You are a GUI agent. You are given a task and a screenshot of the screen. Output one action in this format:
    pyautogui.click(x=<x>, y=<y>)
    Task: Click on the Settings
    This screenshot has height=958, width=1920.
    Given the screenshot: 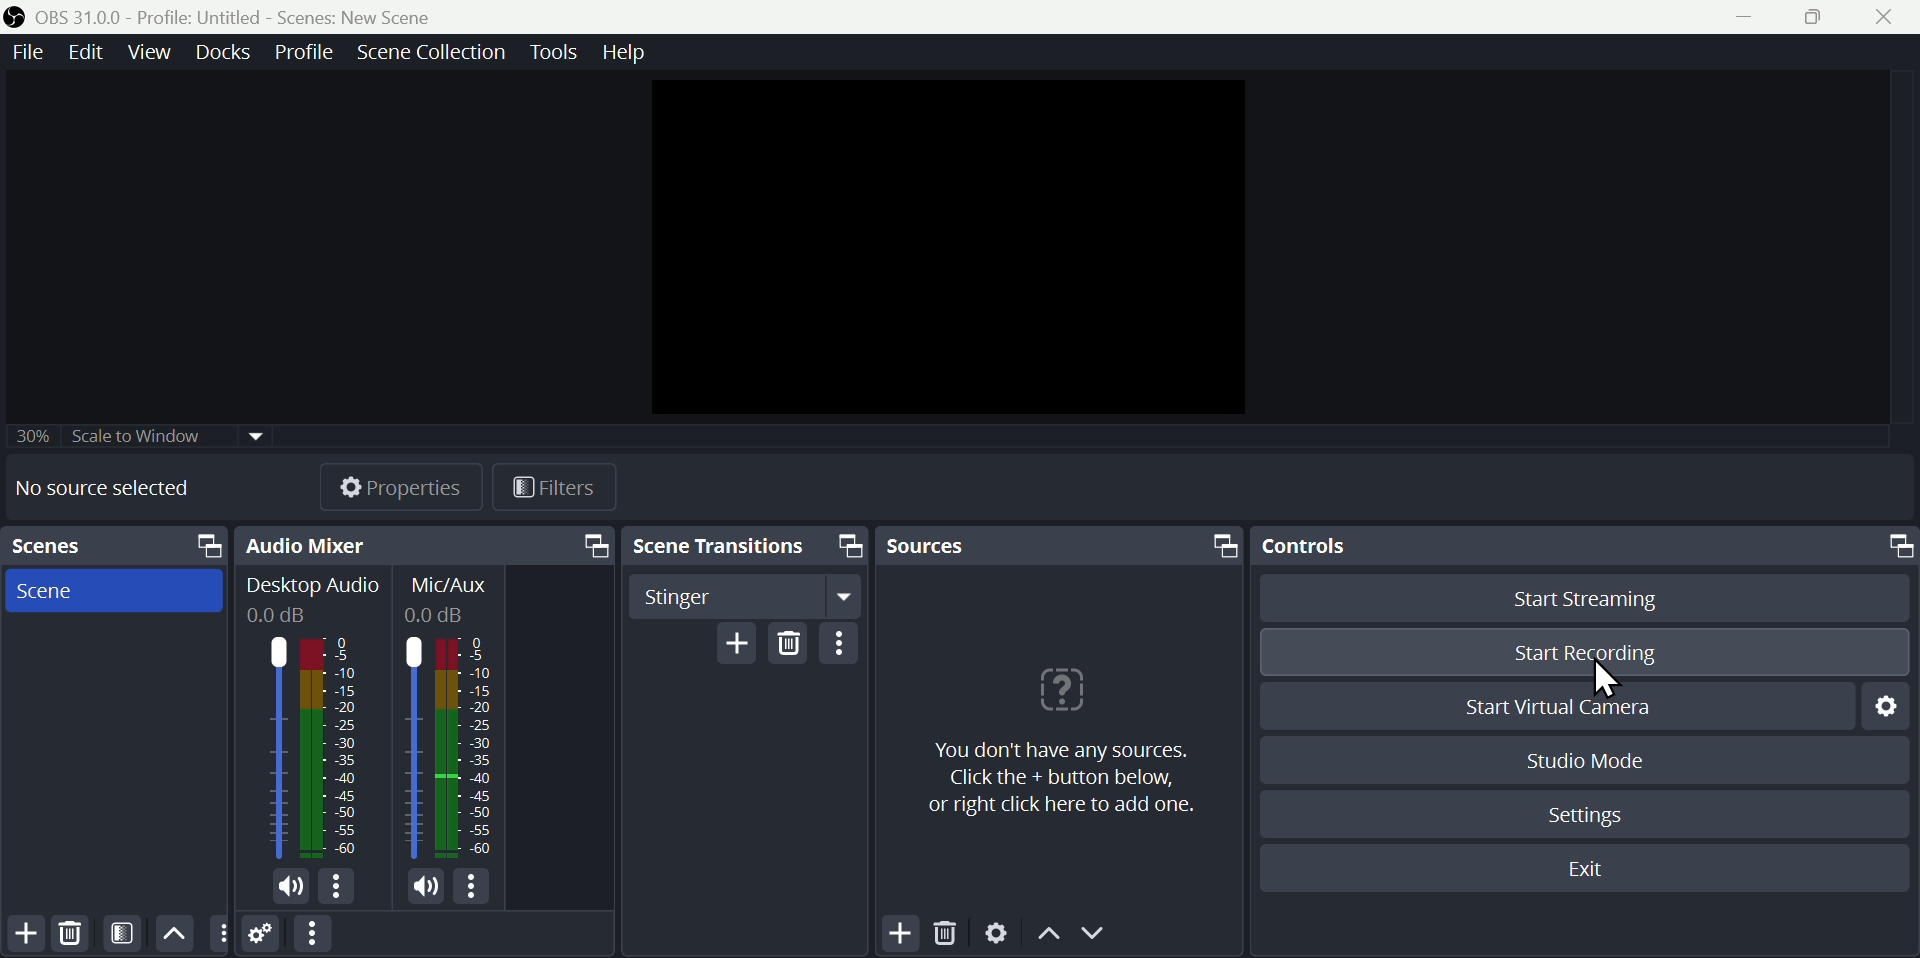 What is the action you would take?
    pyautogui.click(x=1000, y=933)
    